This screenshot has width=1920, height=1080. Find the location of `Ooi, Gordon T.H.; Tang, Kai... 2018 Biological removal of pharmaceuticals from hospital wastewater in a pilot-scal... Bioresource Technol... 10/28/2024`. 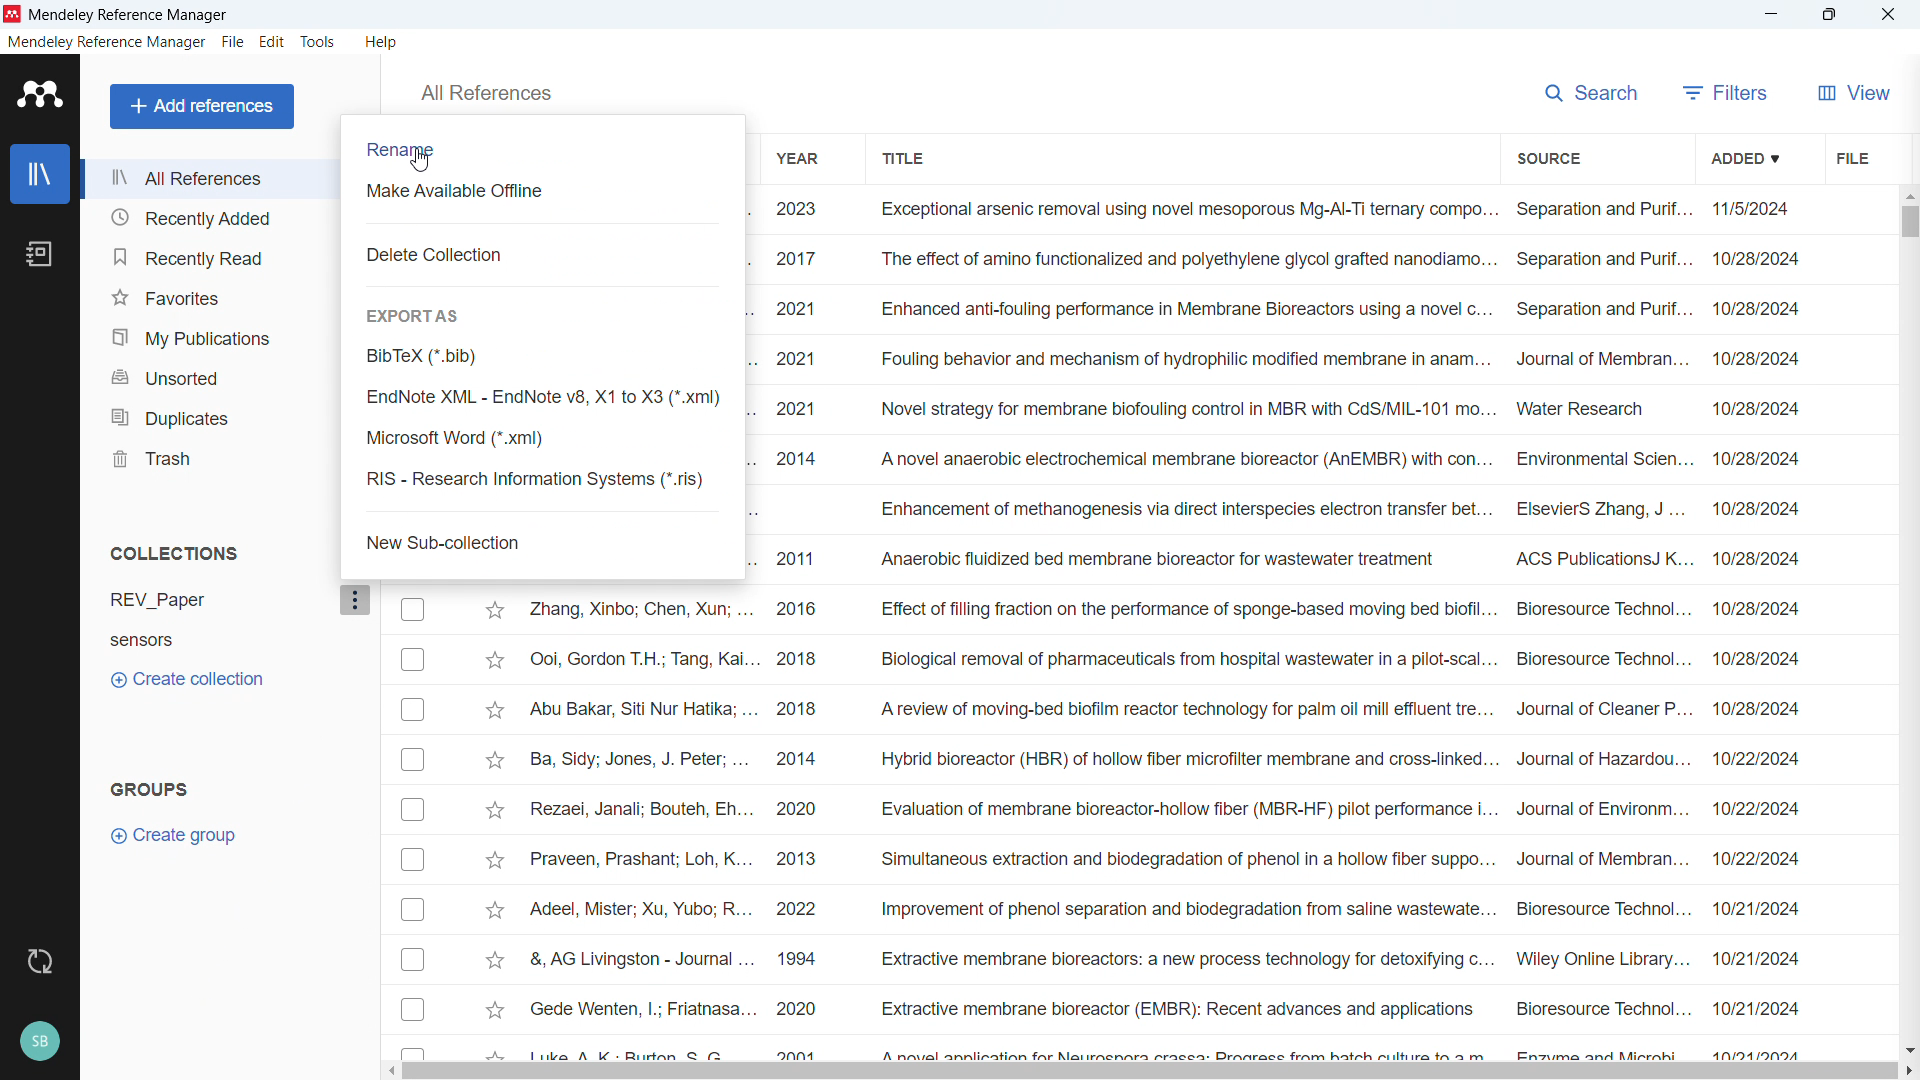

Ooi, Gordon T.H.; Tang, Kai... 2018 Biological removal of pharmaceuticals from hospital wastewater in a pilot-scal... Bioresource Technol... 10/28/2024 is located at coordinates (1165, 658).